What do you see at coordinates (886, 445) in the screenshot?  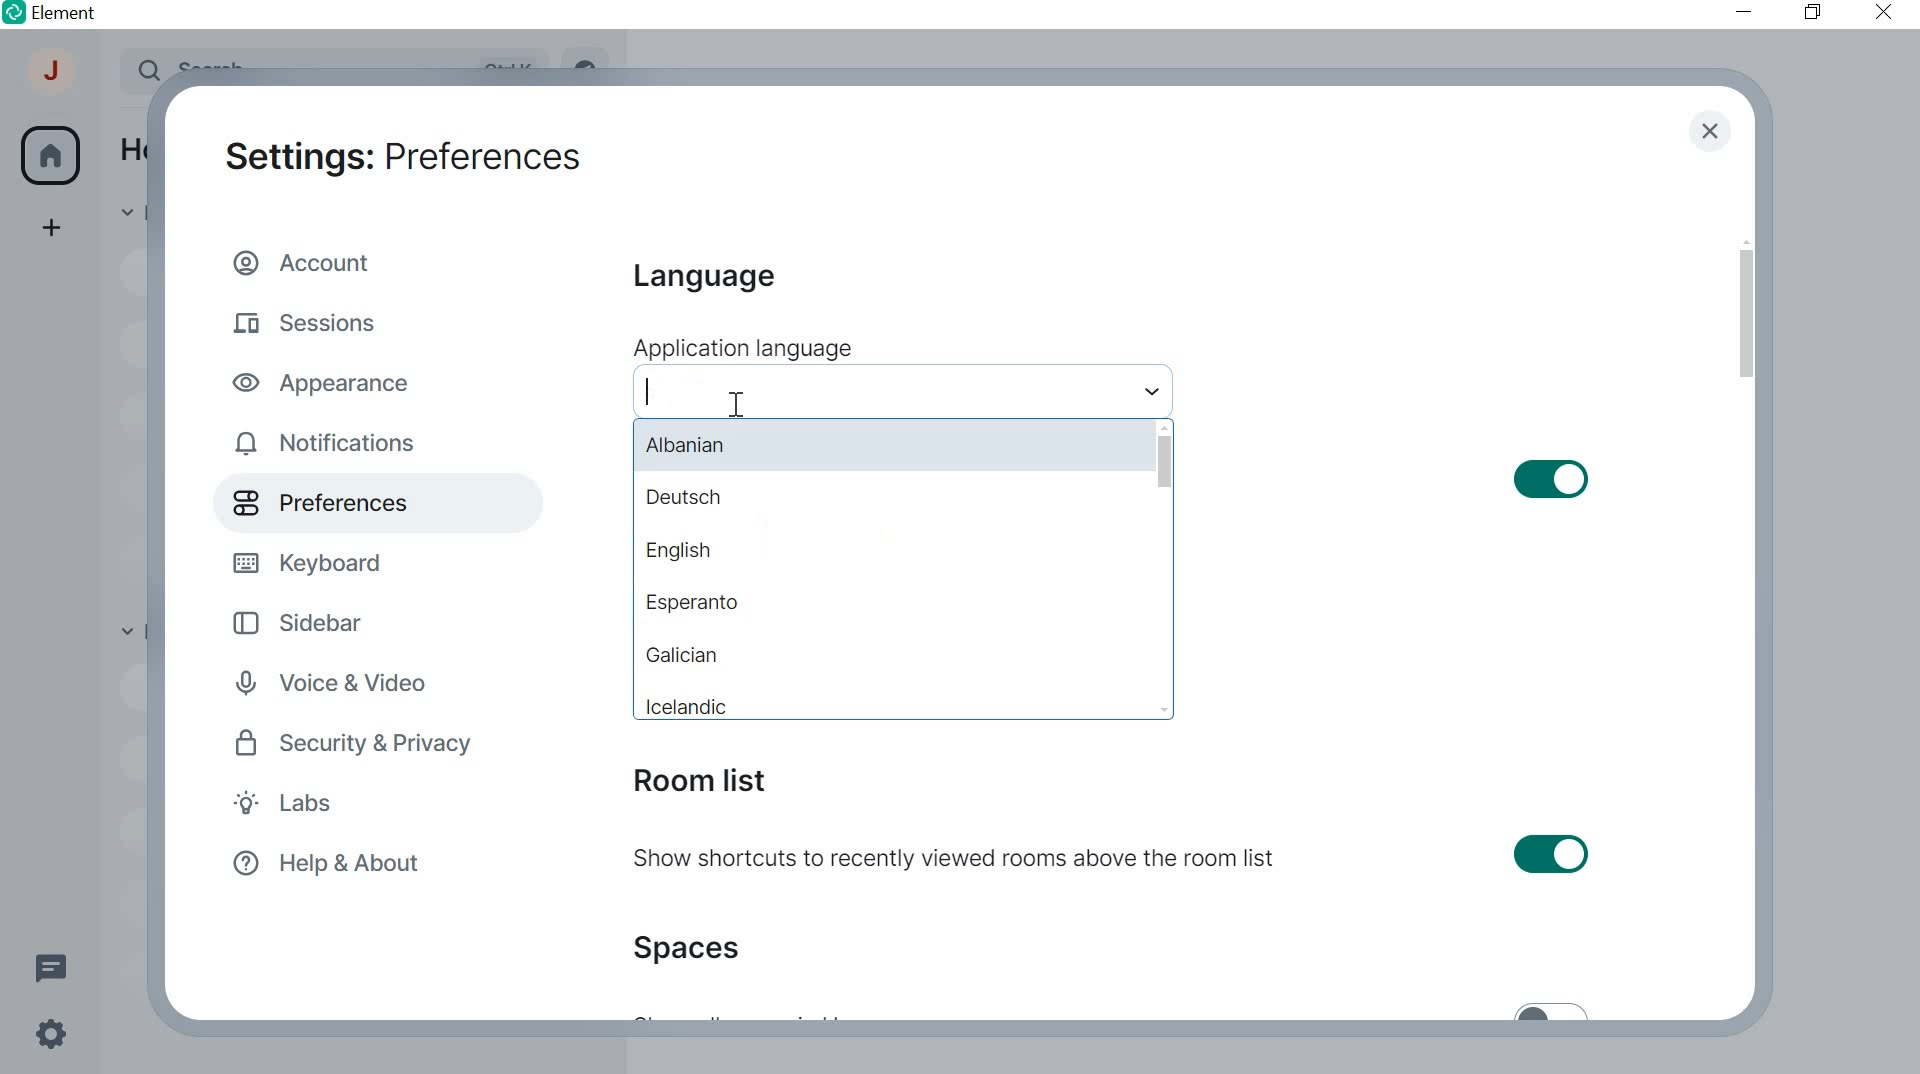 I see `ALBANIA` at bounding box center [886, 445].